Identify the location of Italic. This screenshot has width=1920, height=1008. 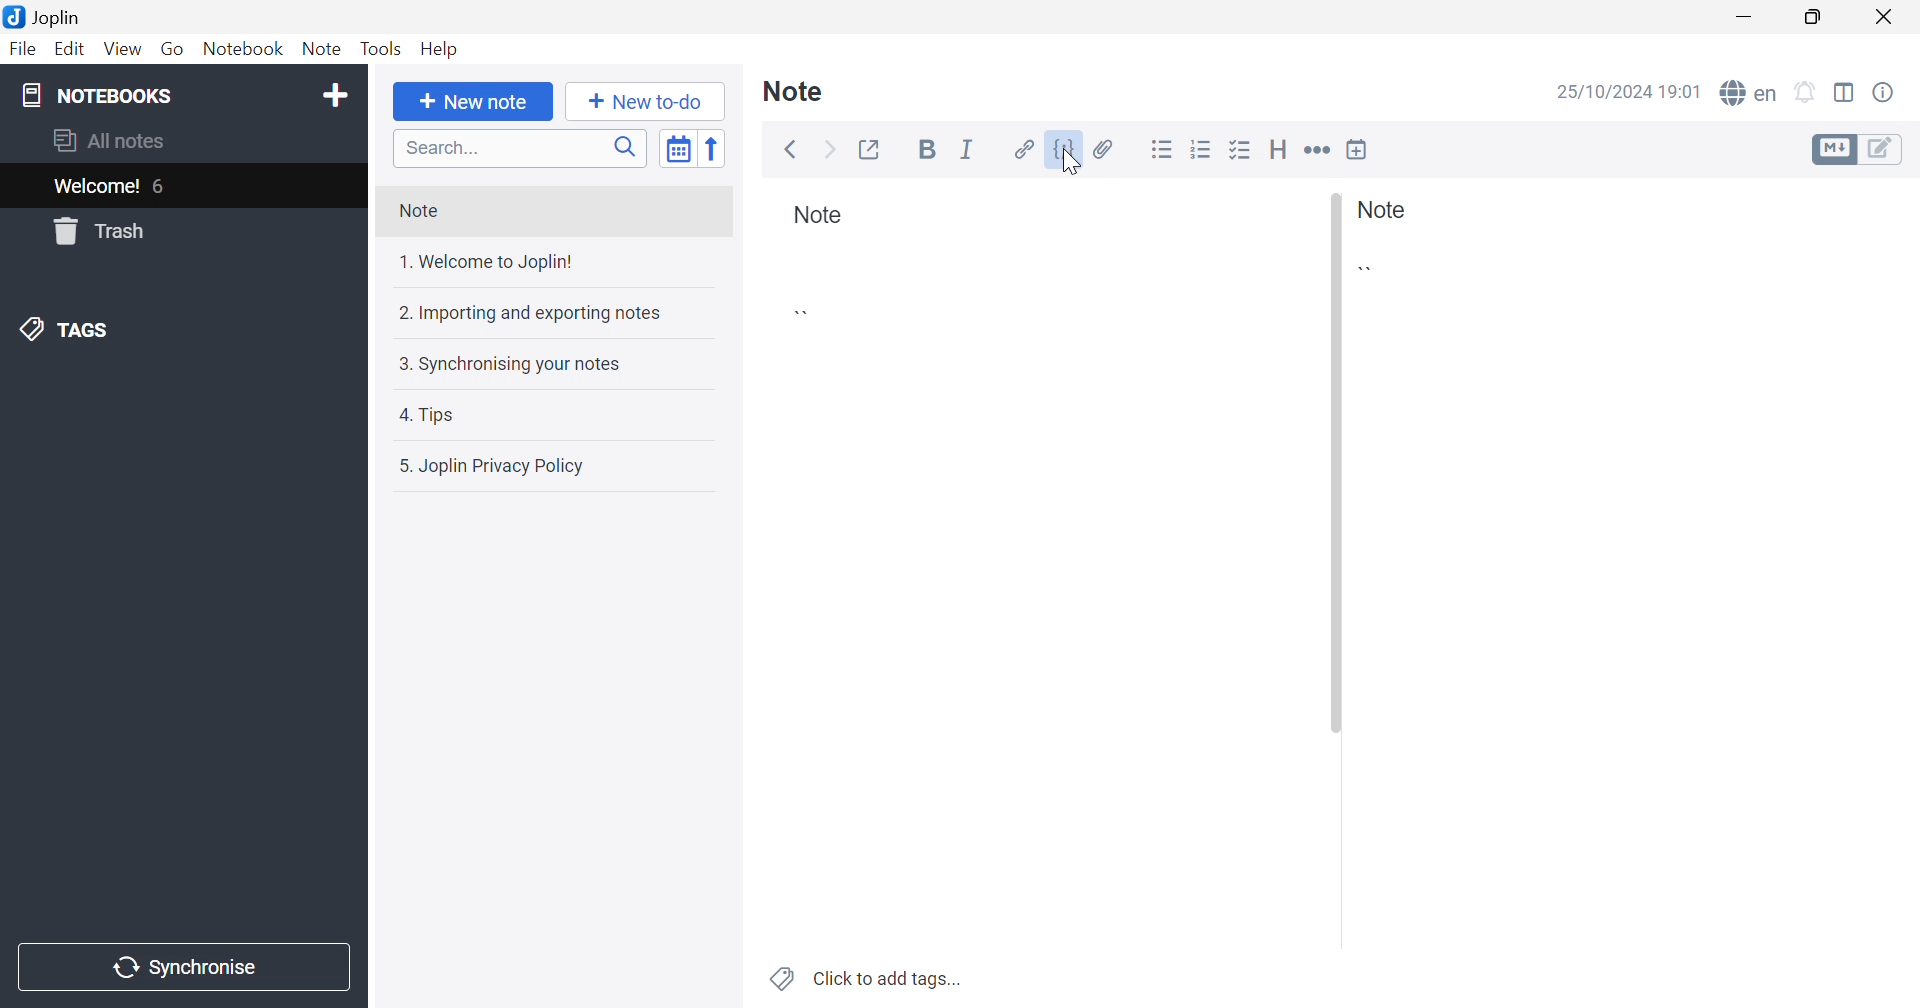
(970, 150).